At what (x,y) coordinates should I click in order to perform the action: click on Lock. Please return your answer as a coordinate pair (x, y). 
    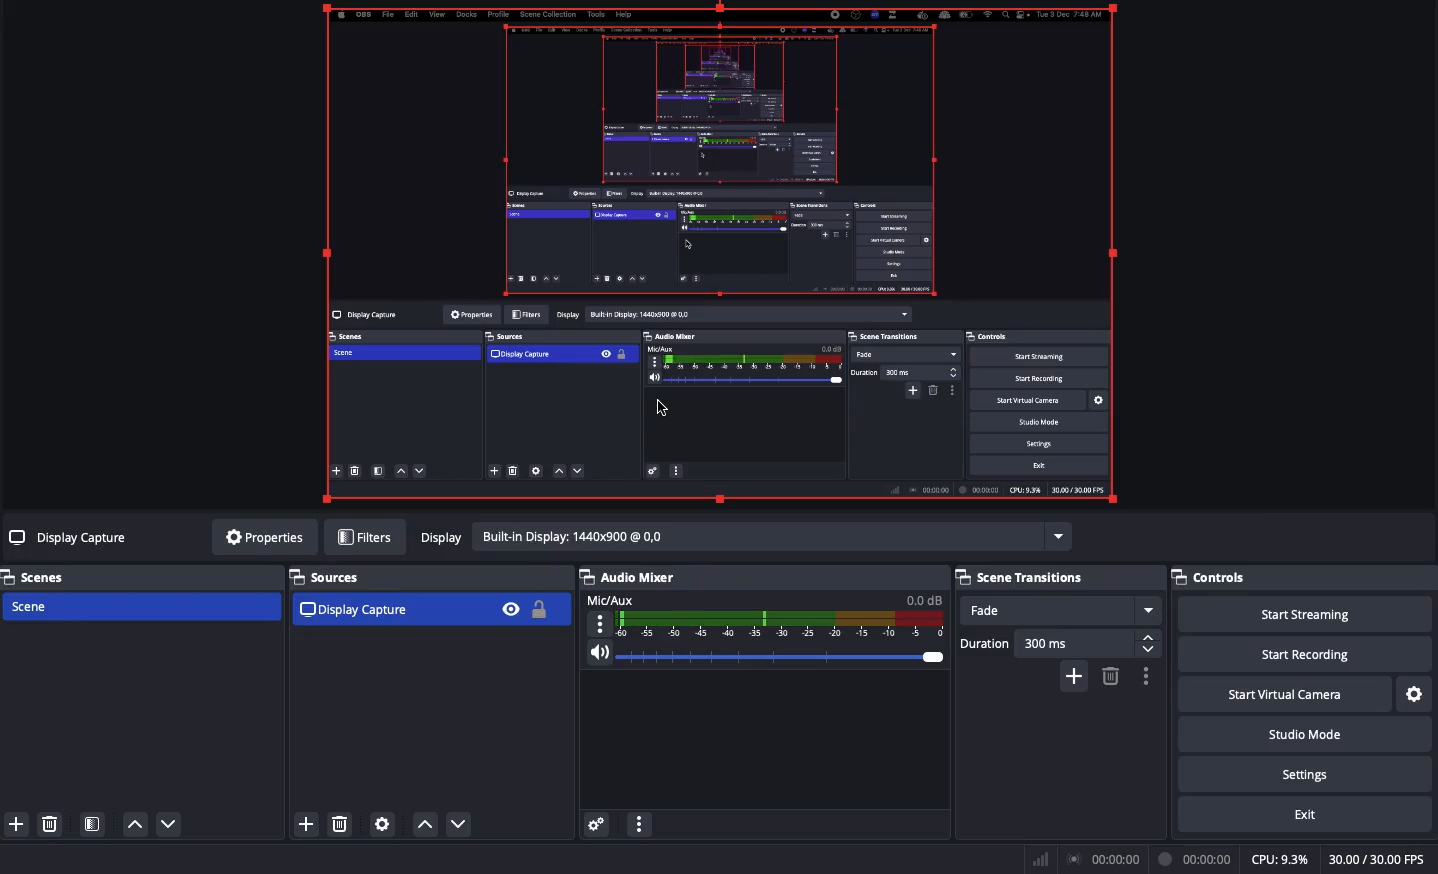
    Looking at the image, I should click on (545, 609).